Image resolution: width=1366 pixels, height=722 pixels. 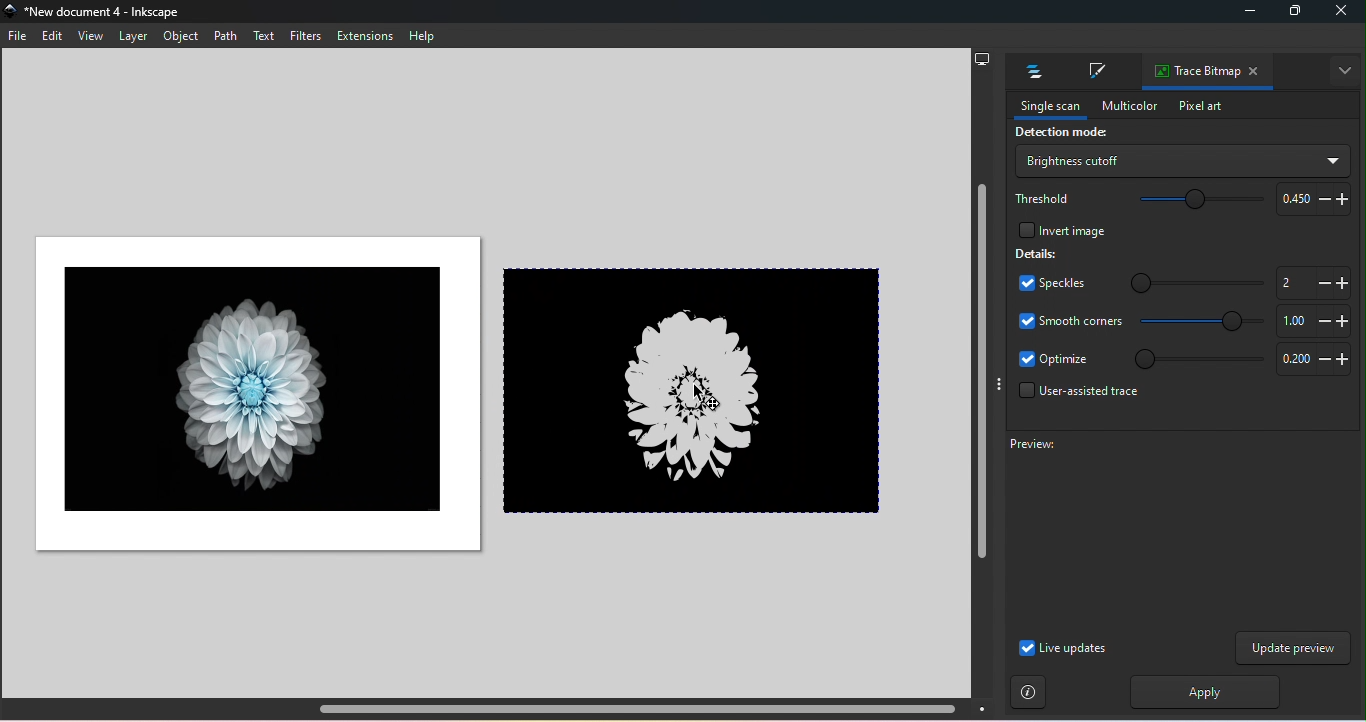 I want to click on Update preview, so click(x=1293, y=648).